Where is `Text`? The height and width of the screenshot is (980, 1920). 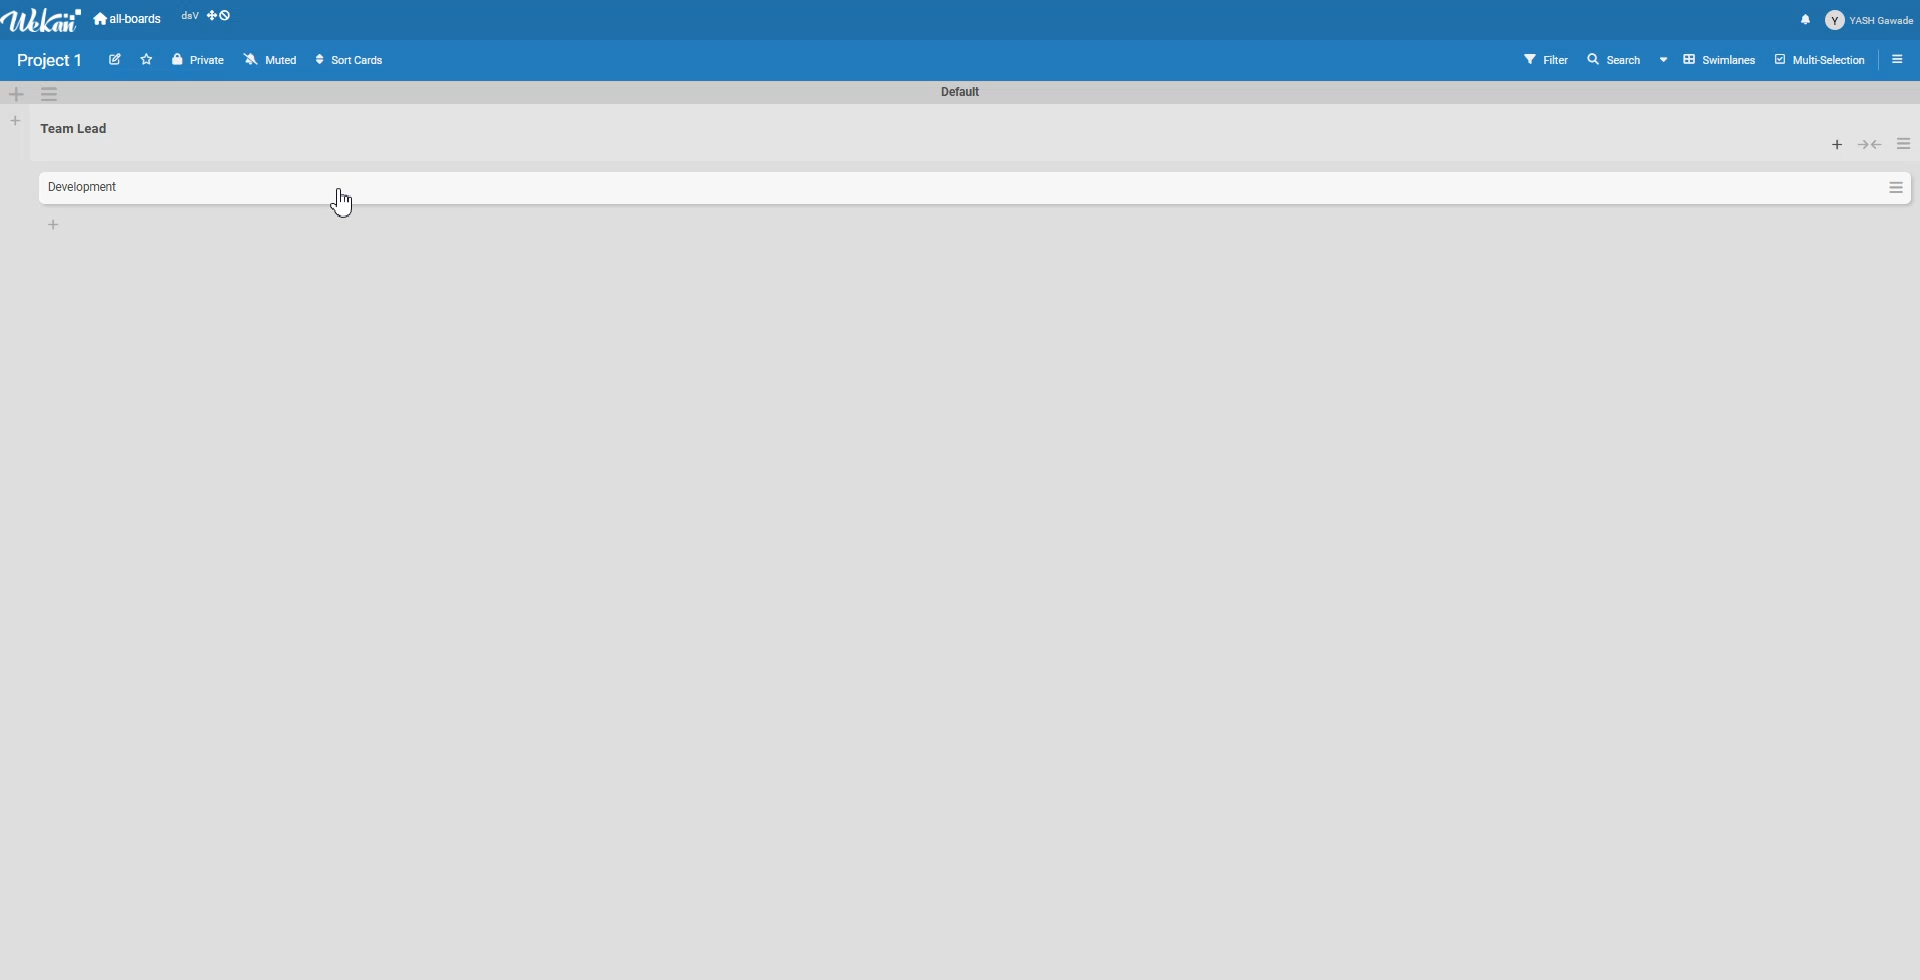 Text is located at coordinates (960, 93).